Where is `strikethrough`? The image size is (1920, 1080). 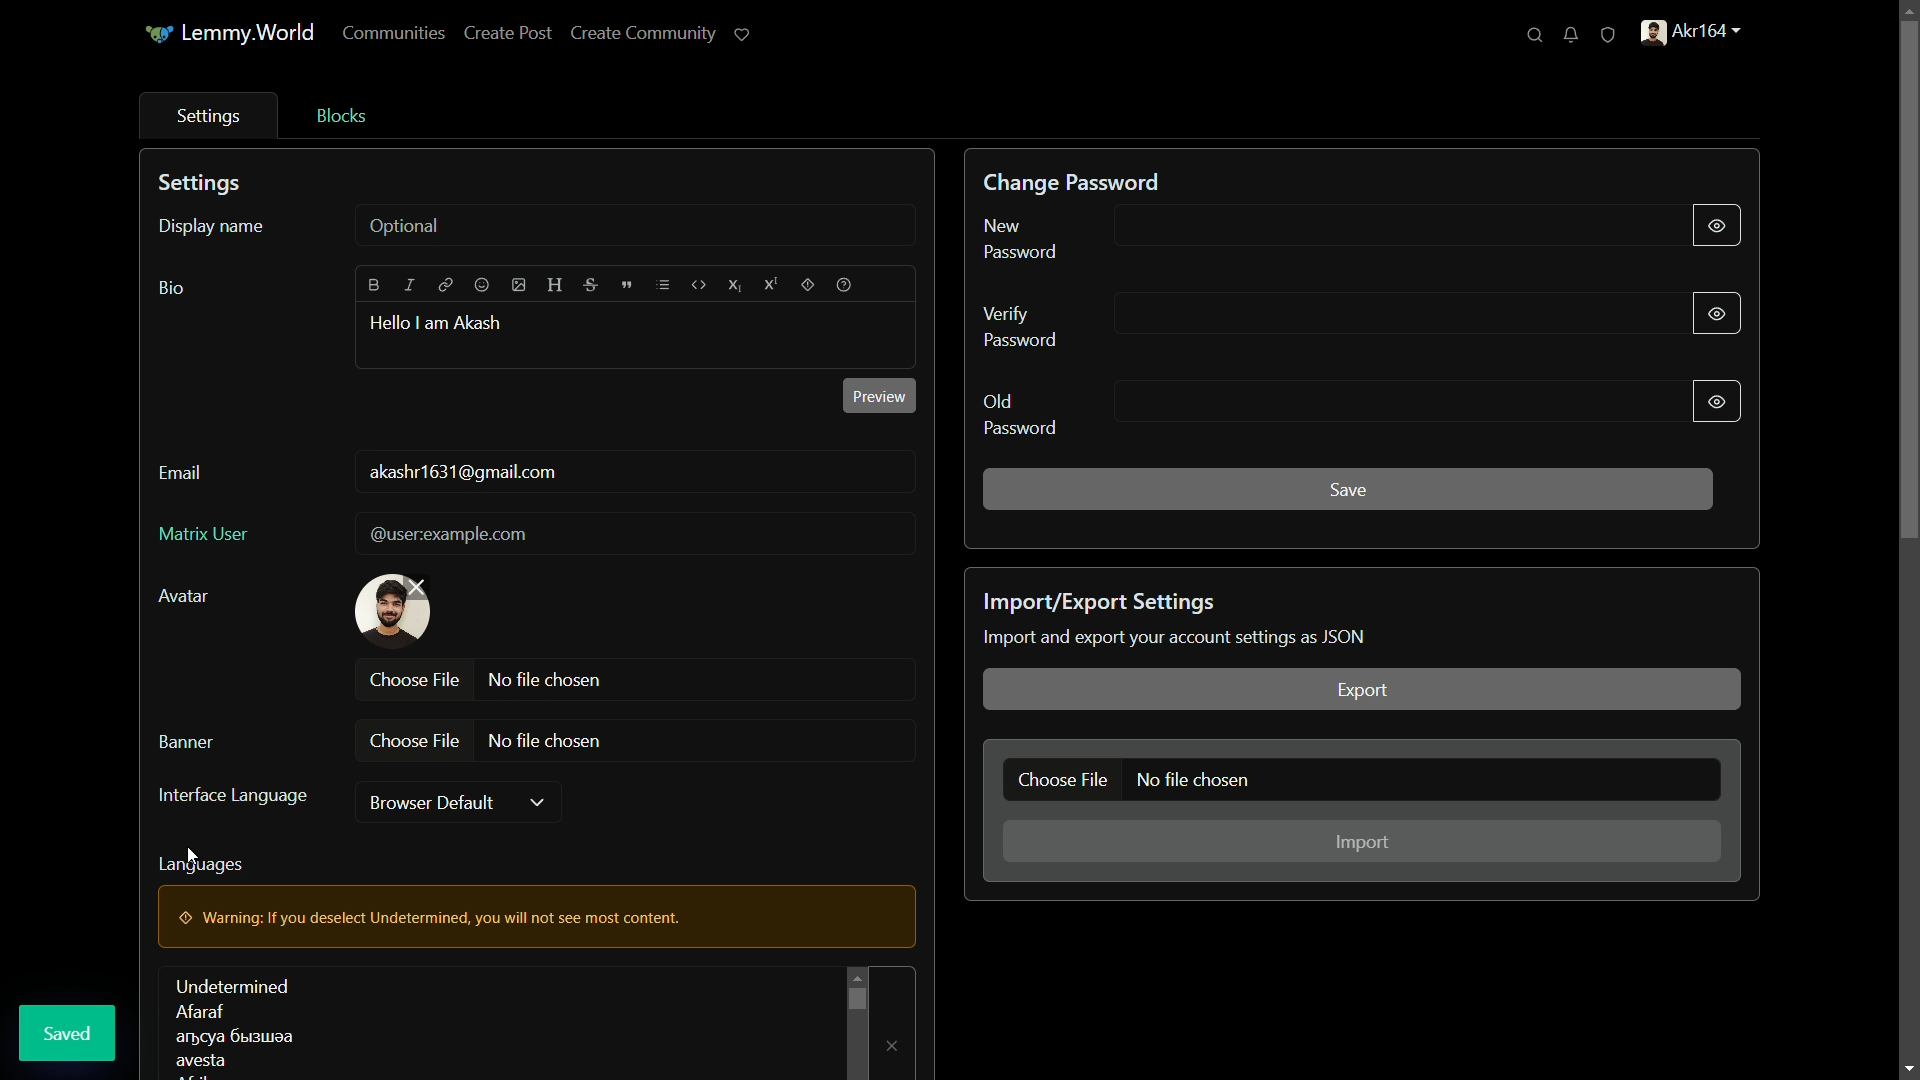
strikethrough is located at coordinates (590, 285).